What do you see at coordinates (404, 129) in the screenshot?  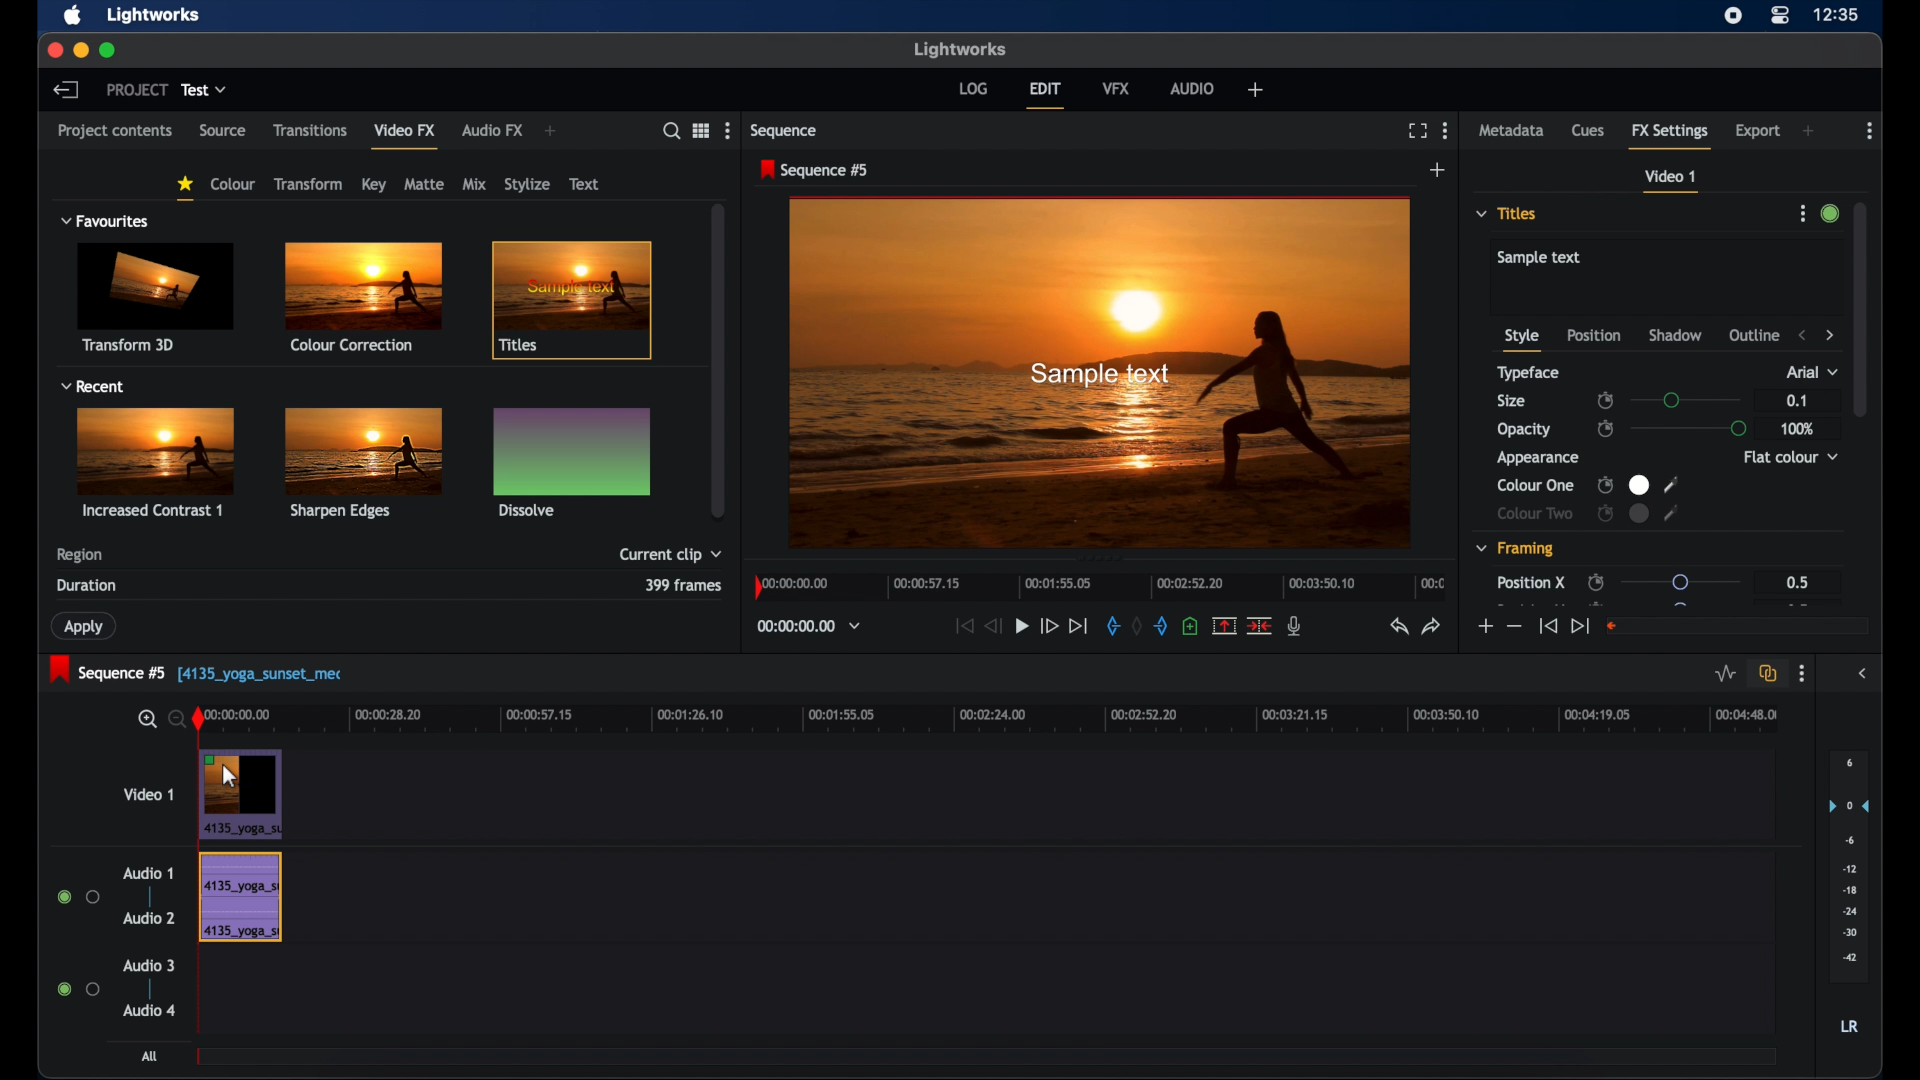 I see `video fx` at bounding box center [404, 129].